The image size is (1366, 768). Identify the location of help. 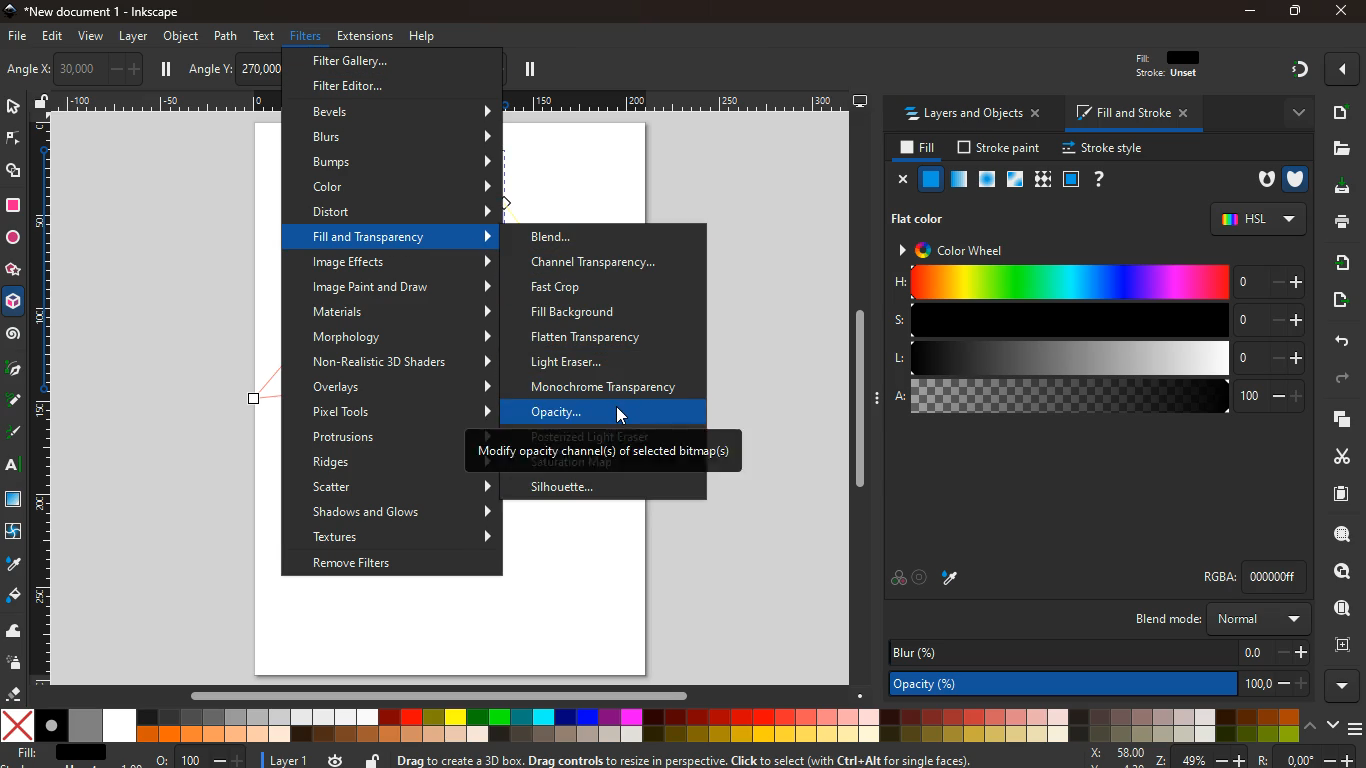
(1100, 179).